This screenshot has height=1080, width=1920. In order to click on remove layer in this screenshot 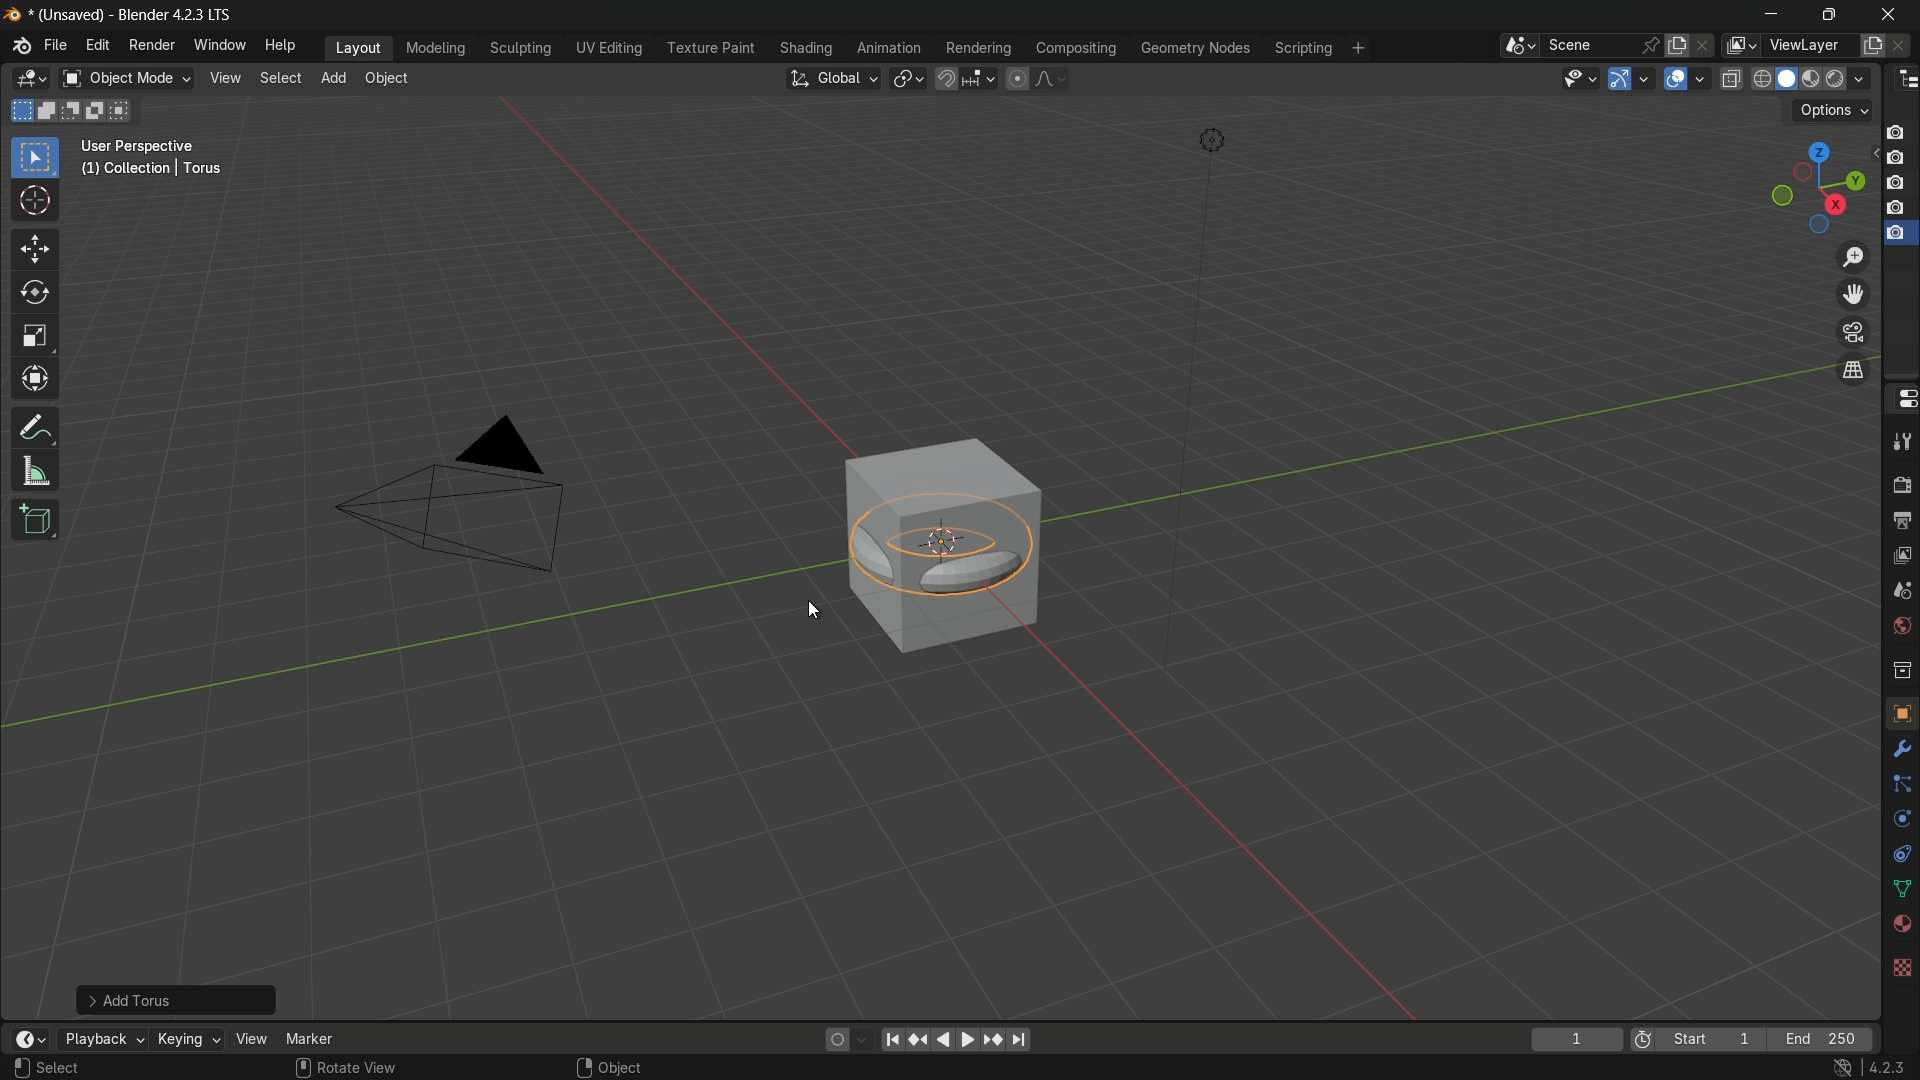, I will do `click(1902, 45)`.